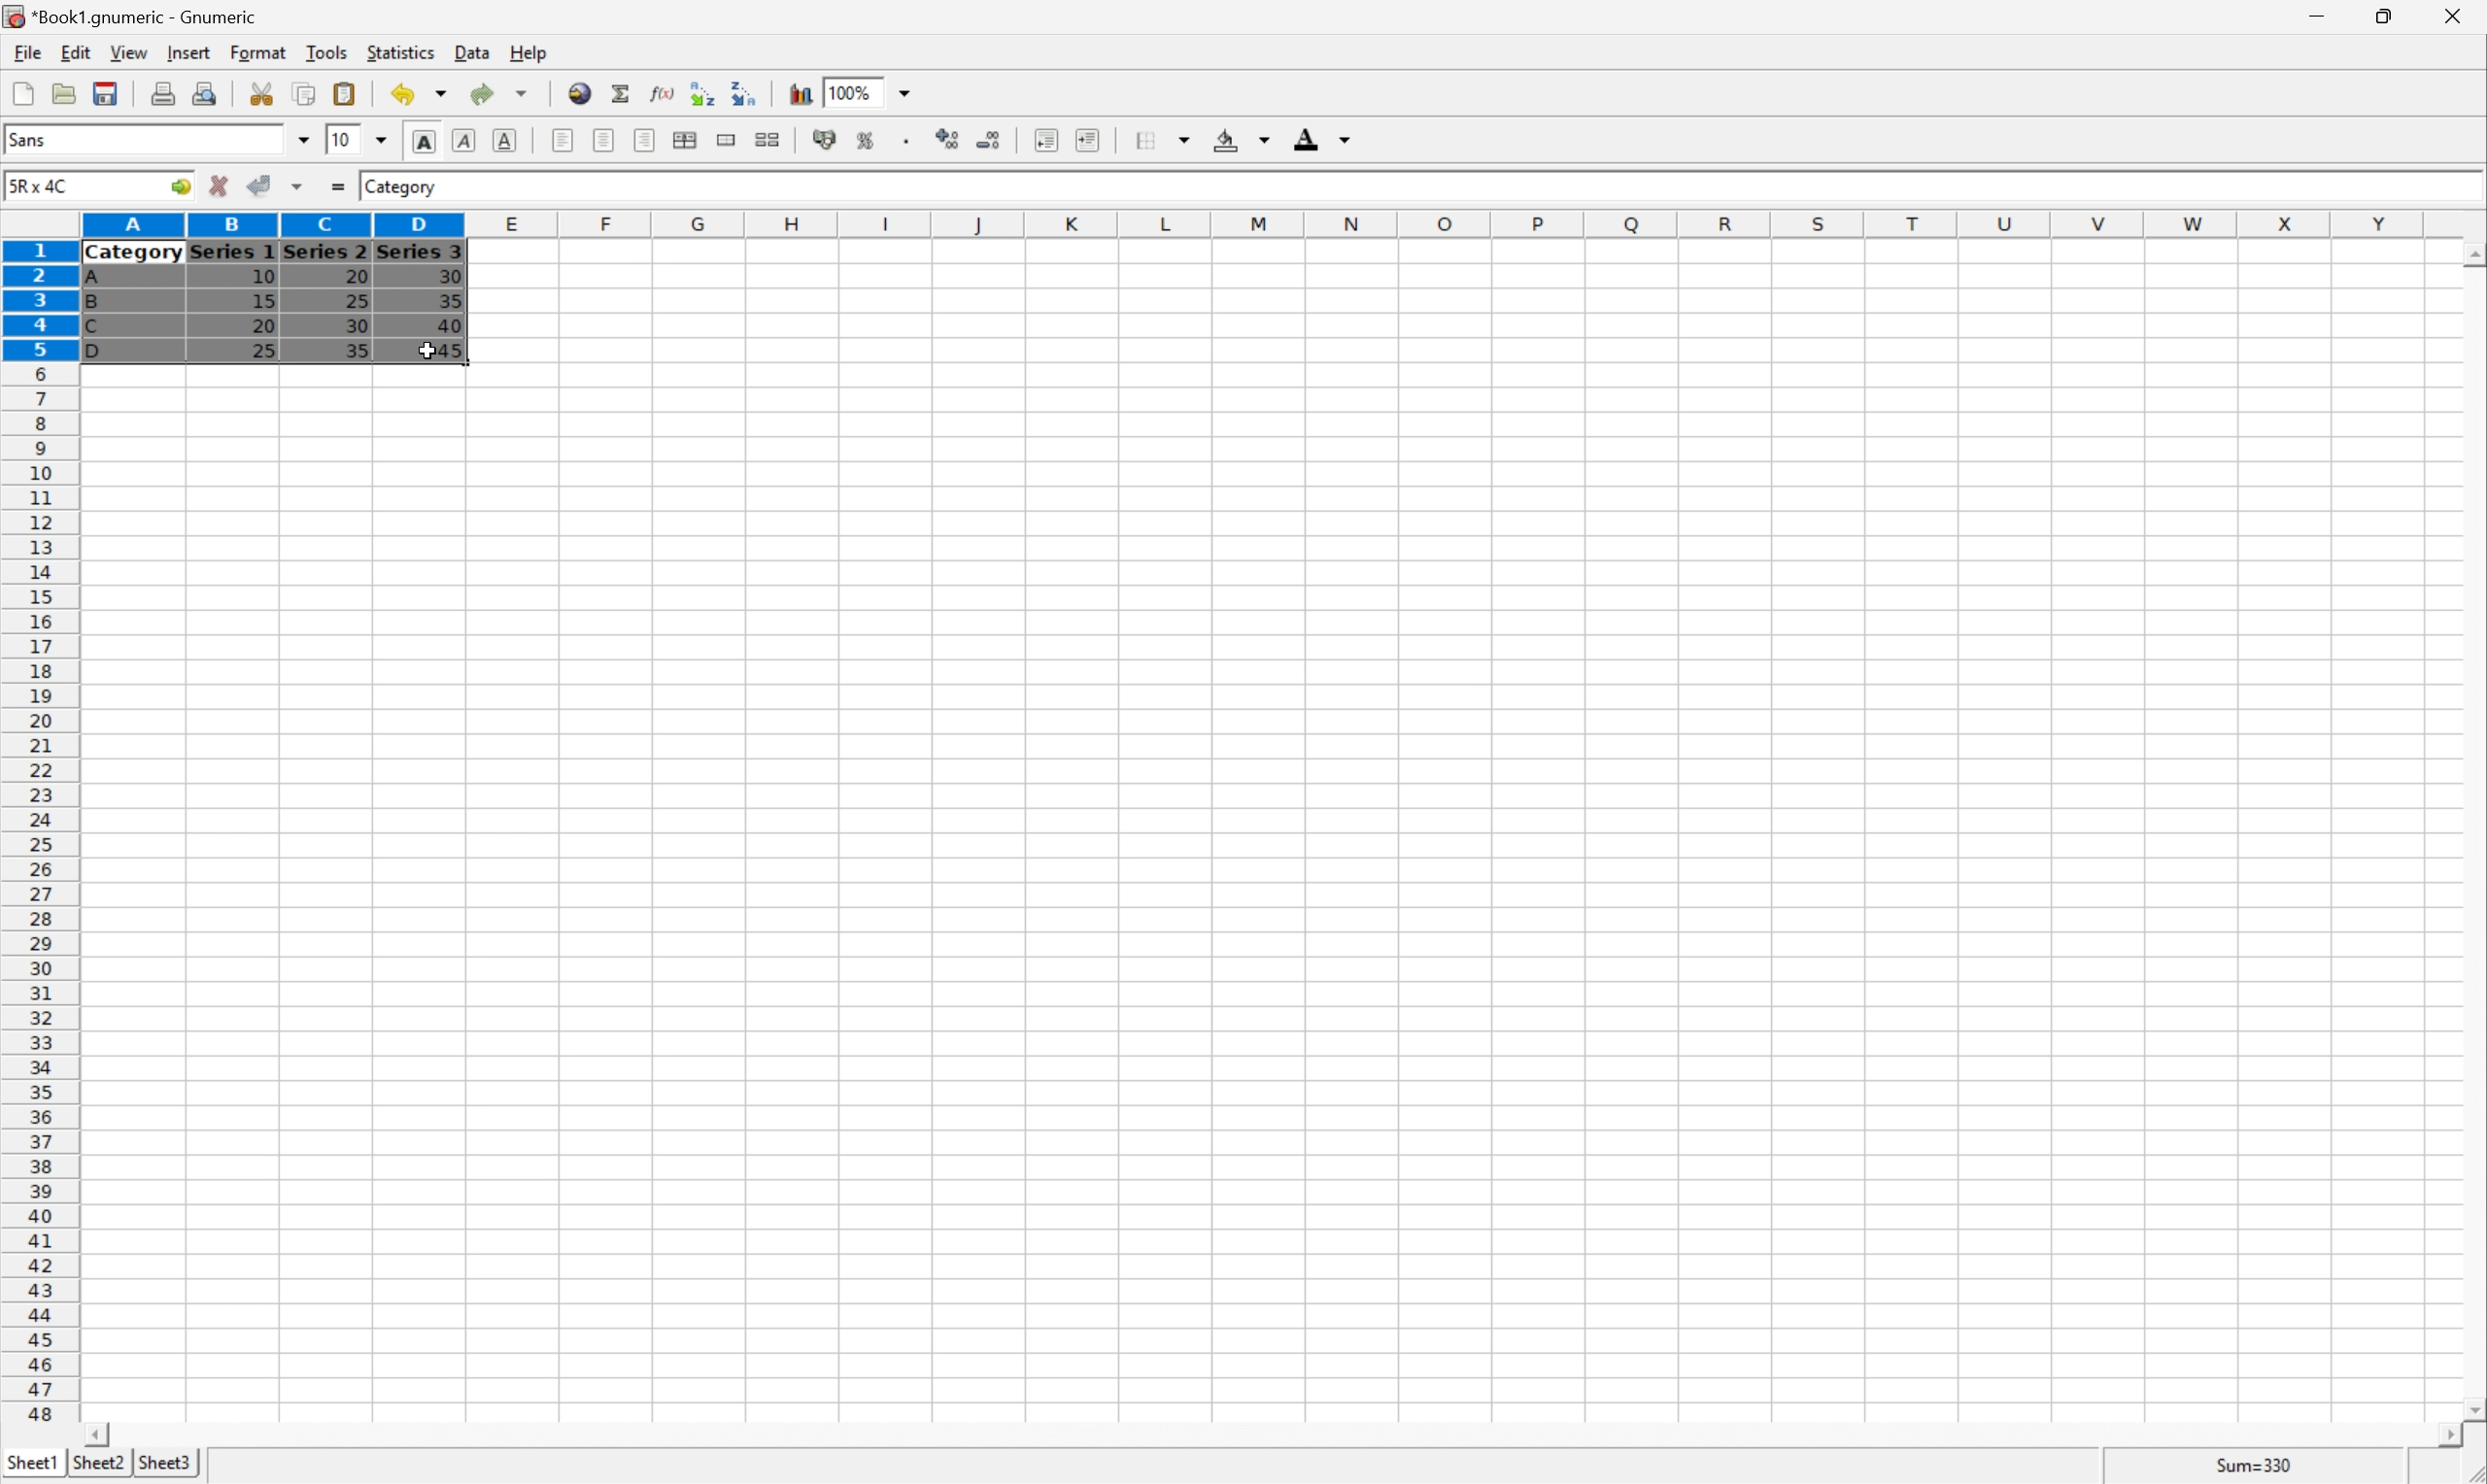  Describe the element at coordinates (167, 1463) in the screenshot. I see `Sheet3` at that location.